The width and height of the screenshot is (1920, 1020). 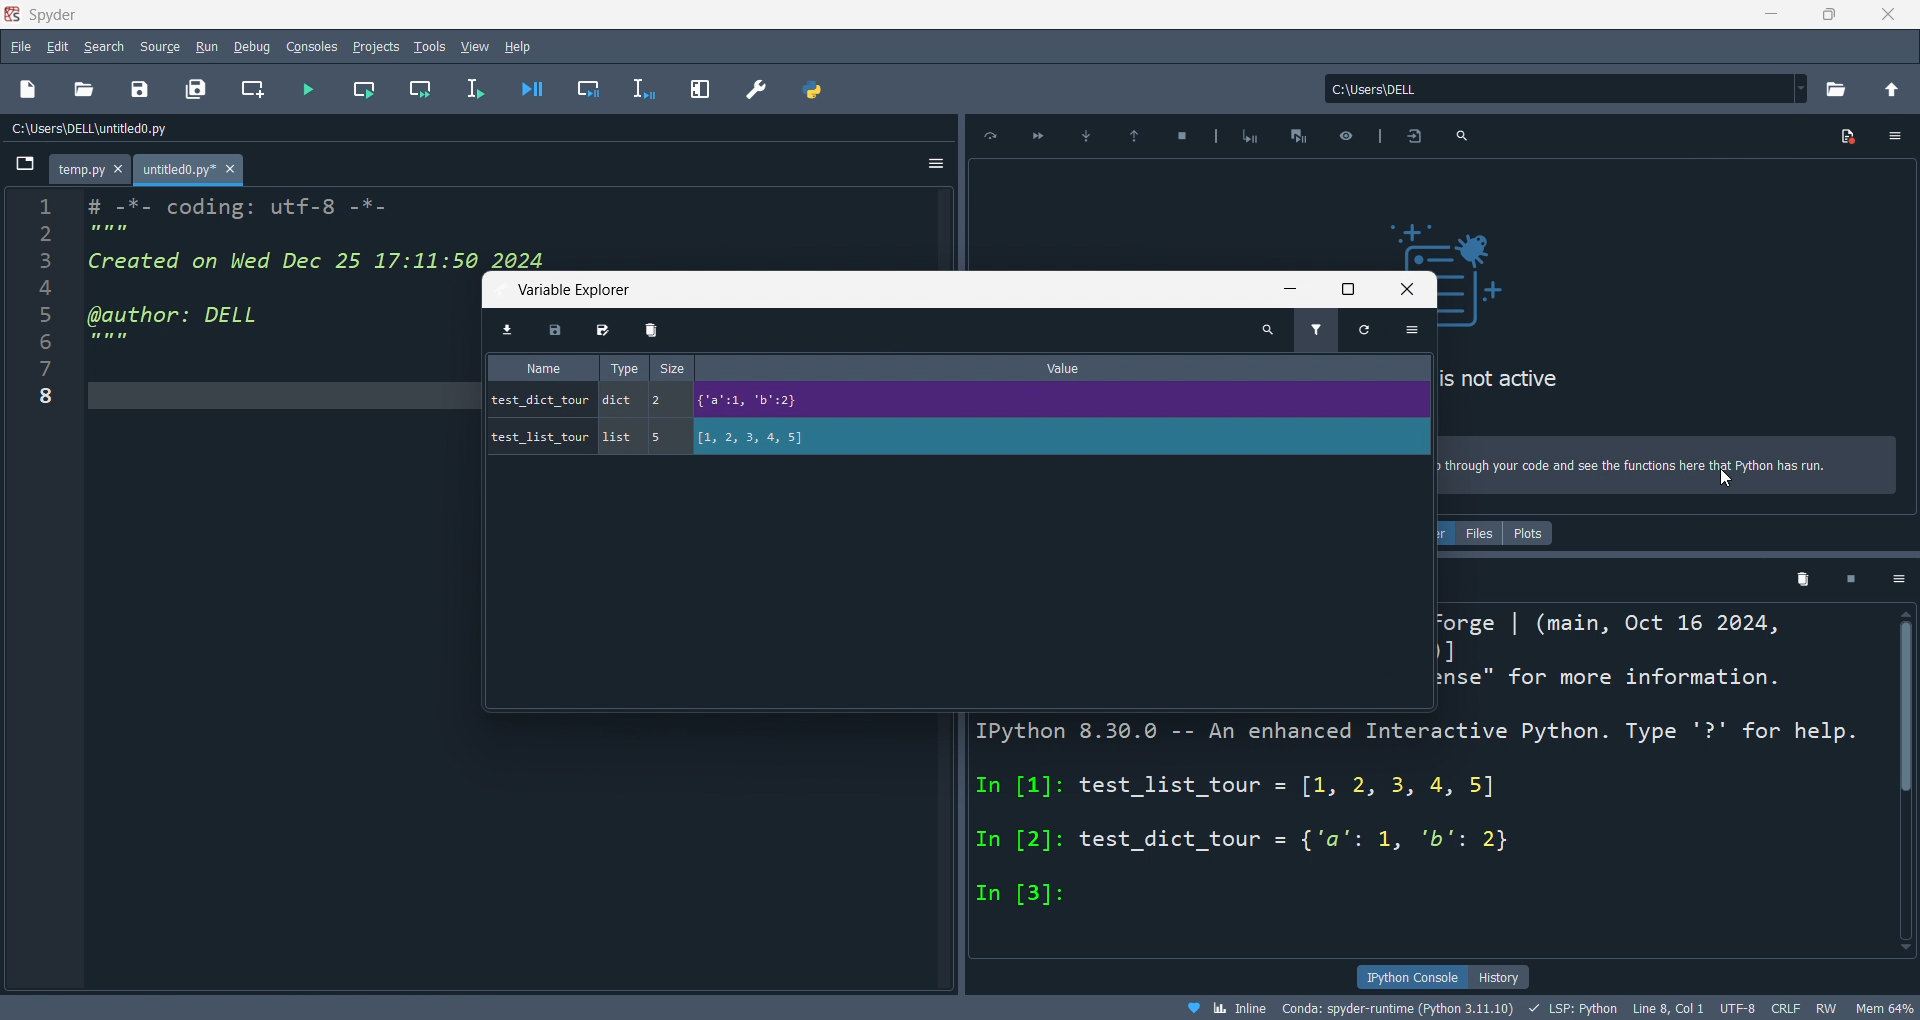 I want to click on open directory, so click(x=1835, y=93).